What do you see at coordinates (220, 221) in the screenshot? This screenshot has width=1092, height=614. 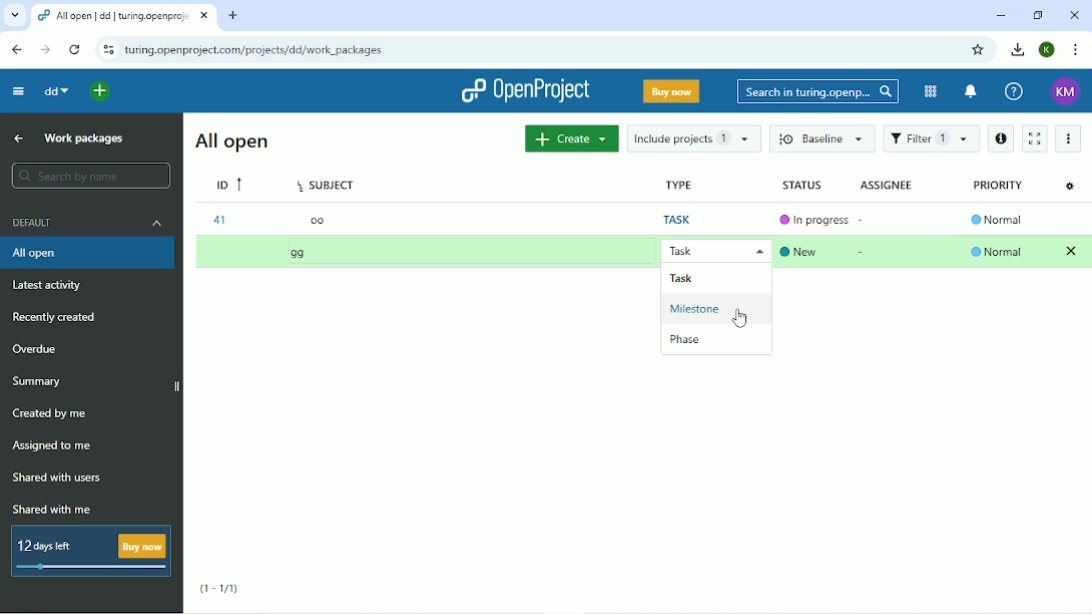 I see `41` at bounding box center [220, 221].